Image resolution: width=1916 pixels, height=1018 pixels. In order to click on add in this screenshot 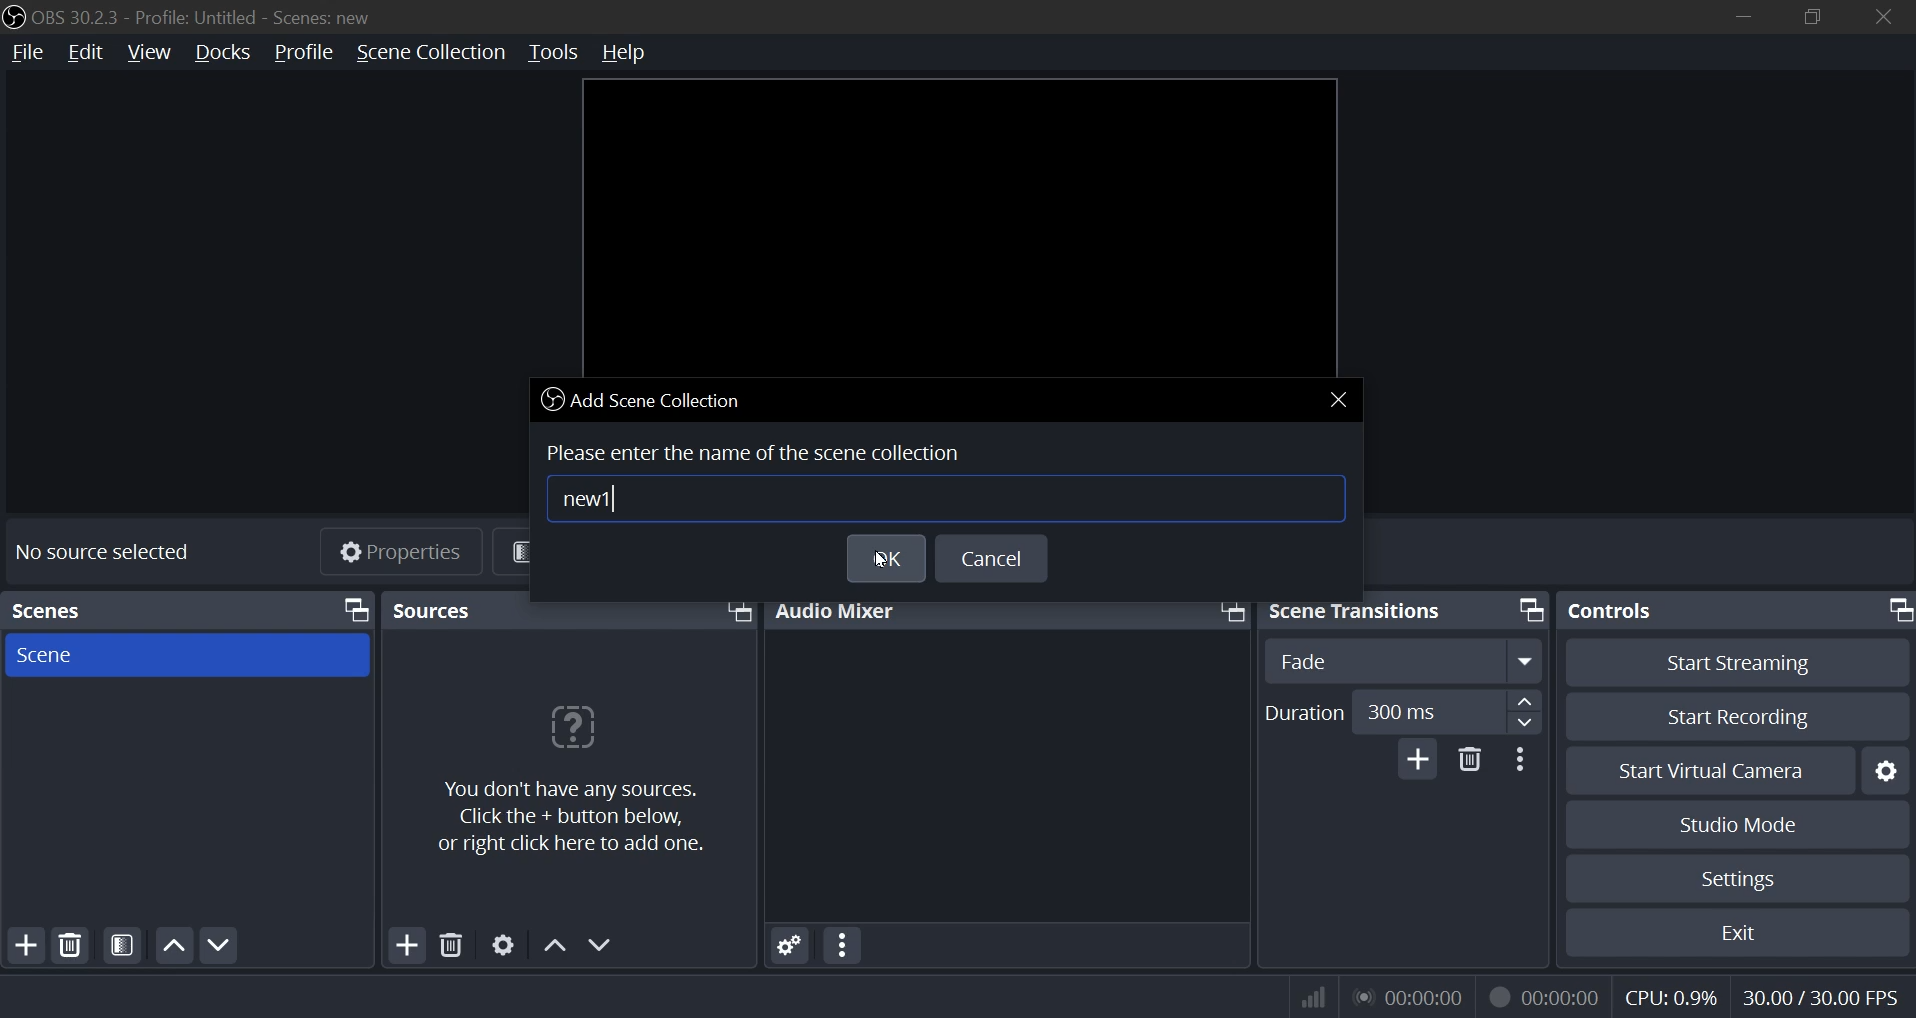, I will do `click(406, 945)`.